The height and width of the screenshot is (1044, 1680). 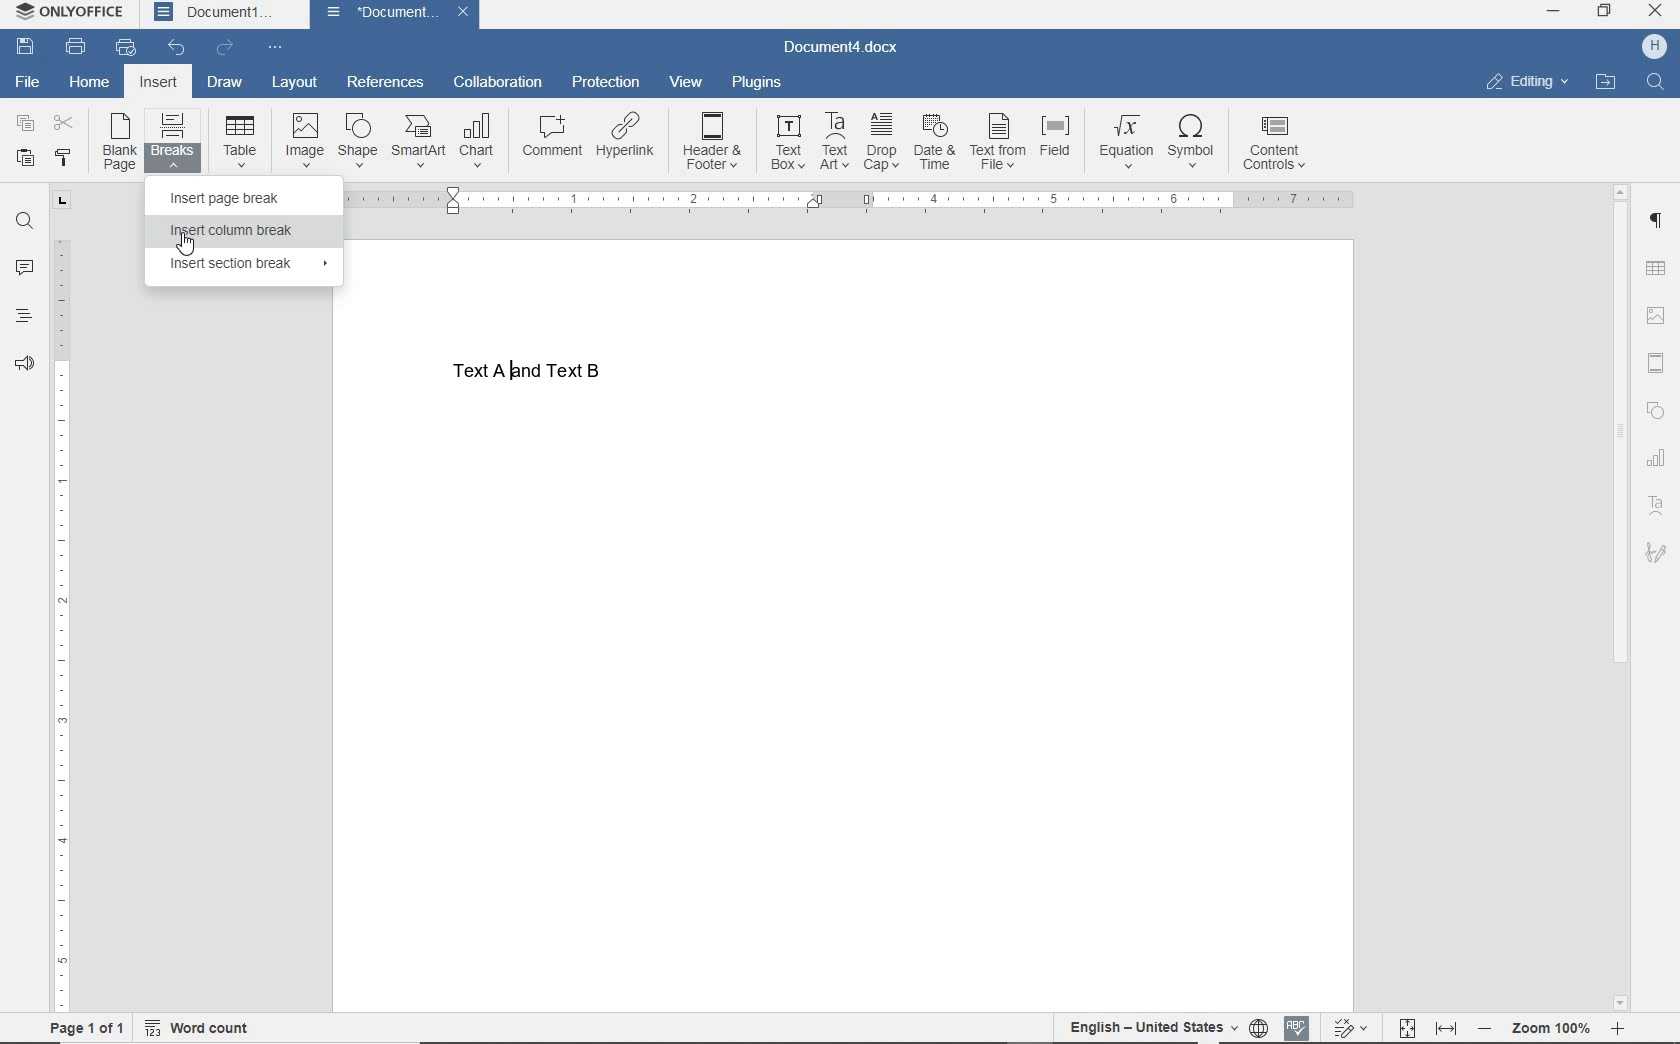 I want to click on COMMENTS, so click(x=25, y=265).